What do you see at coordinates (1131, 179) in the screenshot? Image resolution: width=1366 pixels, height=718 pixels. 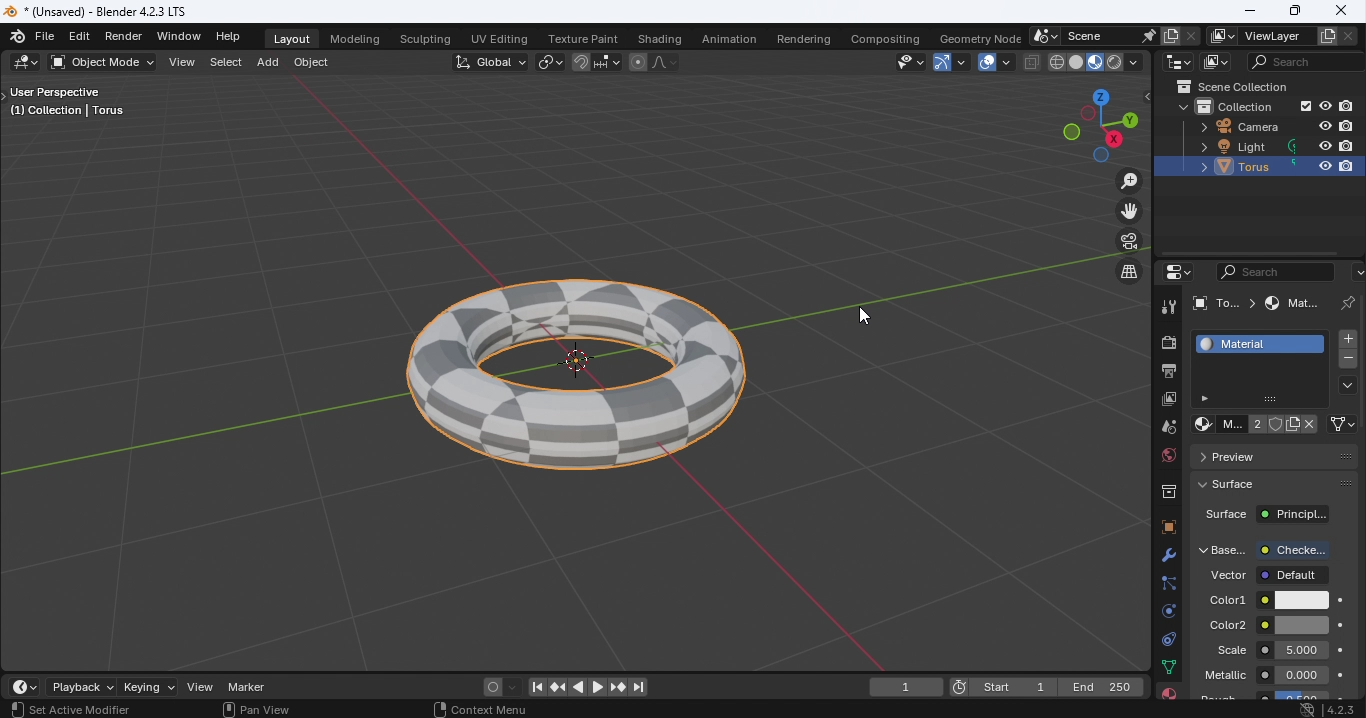 I see `Zoom in/out the view` at bounding box center [1131, 179].